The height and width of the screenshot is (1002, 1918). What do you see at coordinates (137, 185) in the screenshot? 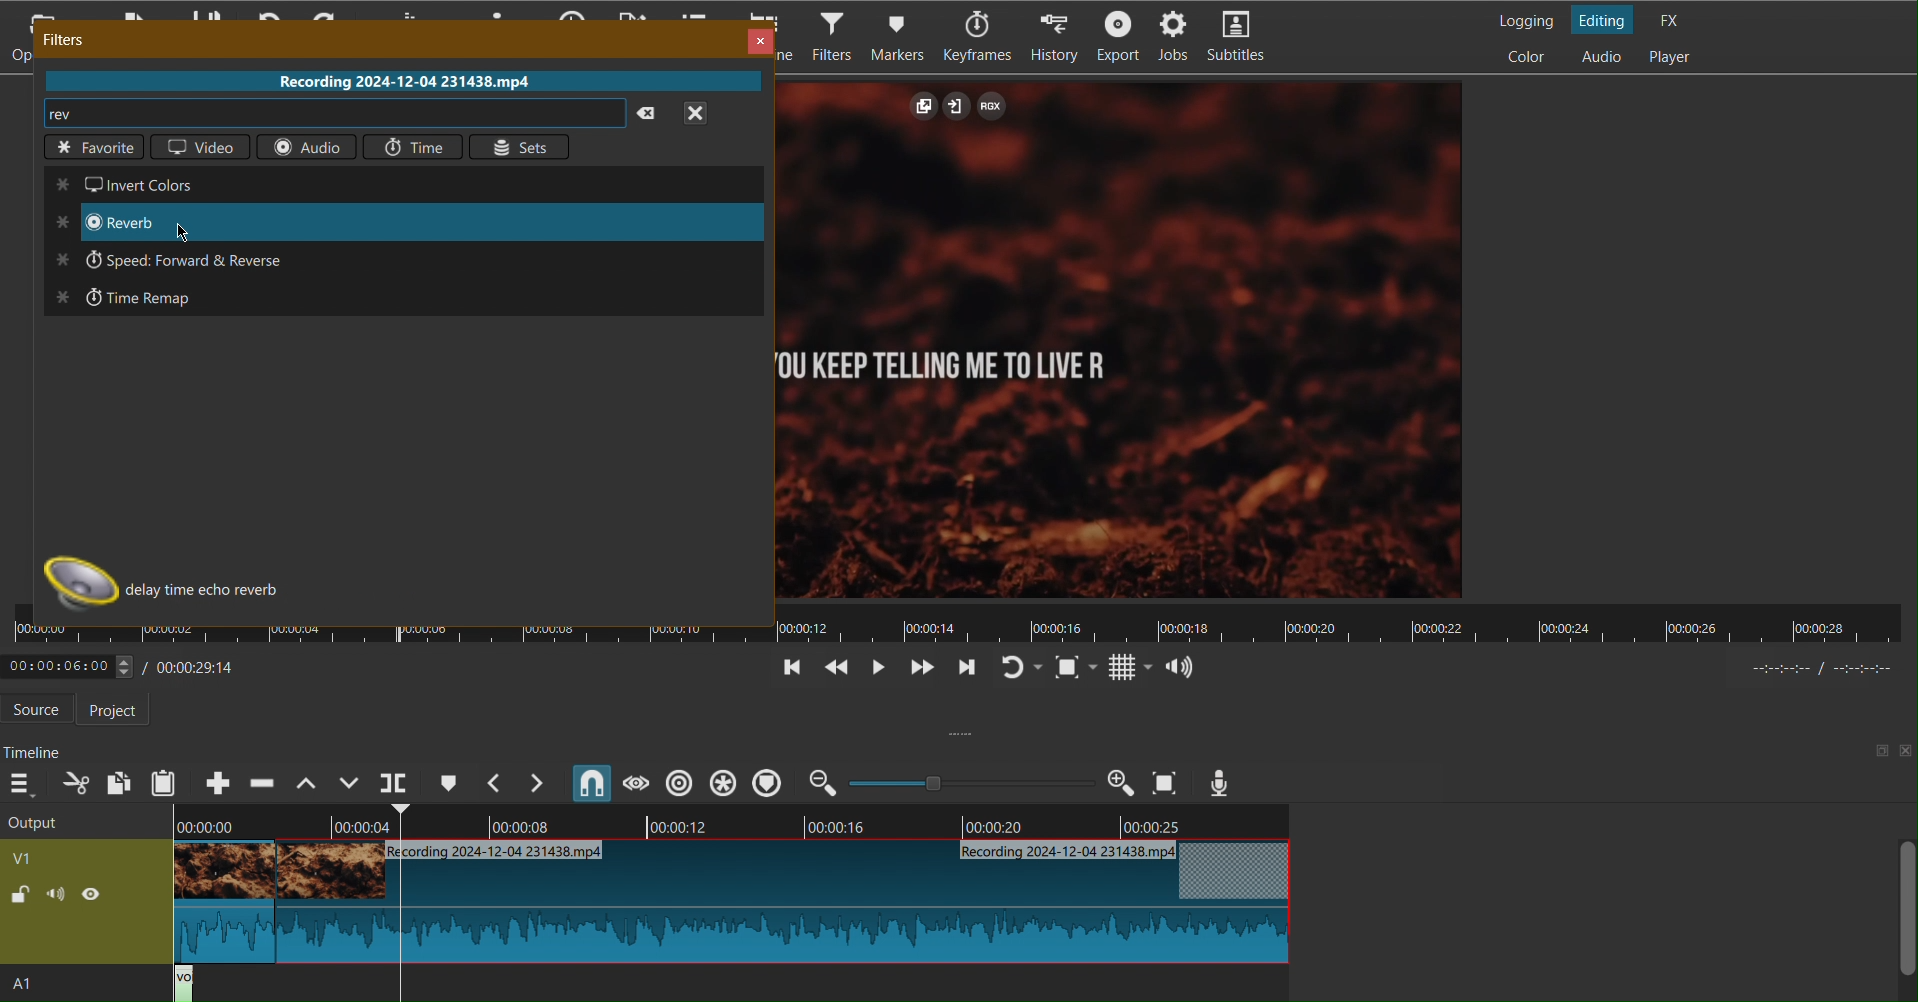
I see `Invert Colors` at bounding box center [137, 185].